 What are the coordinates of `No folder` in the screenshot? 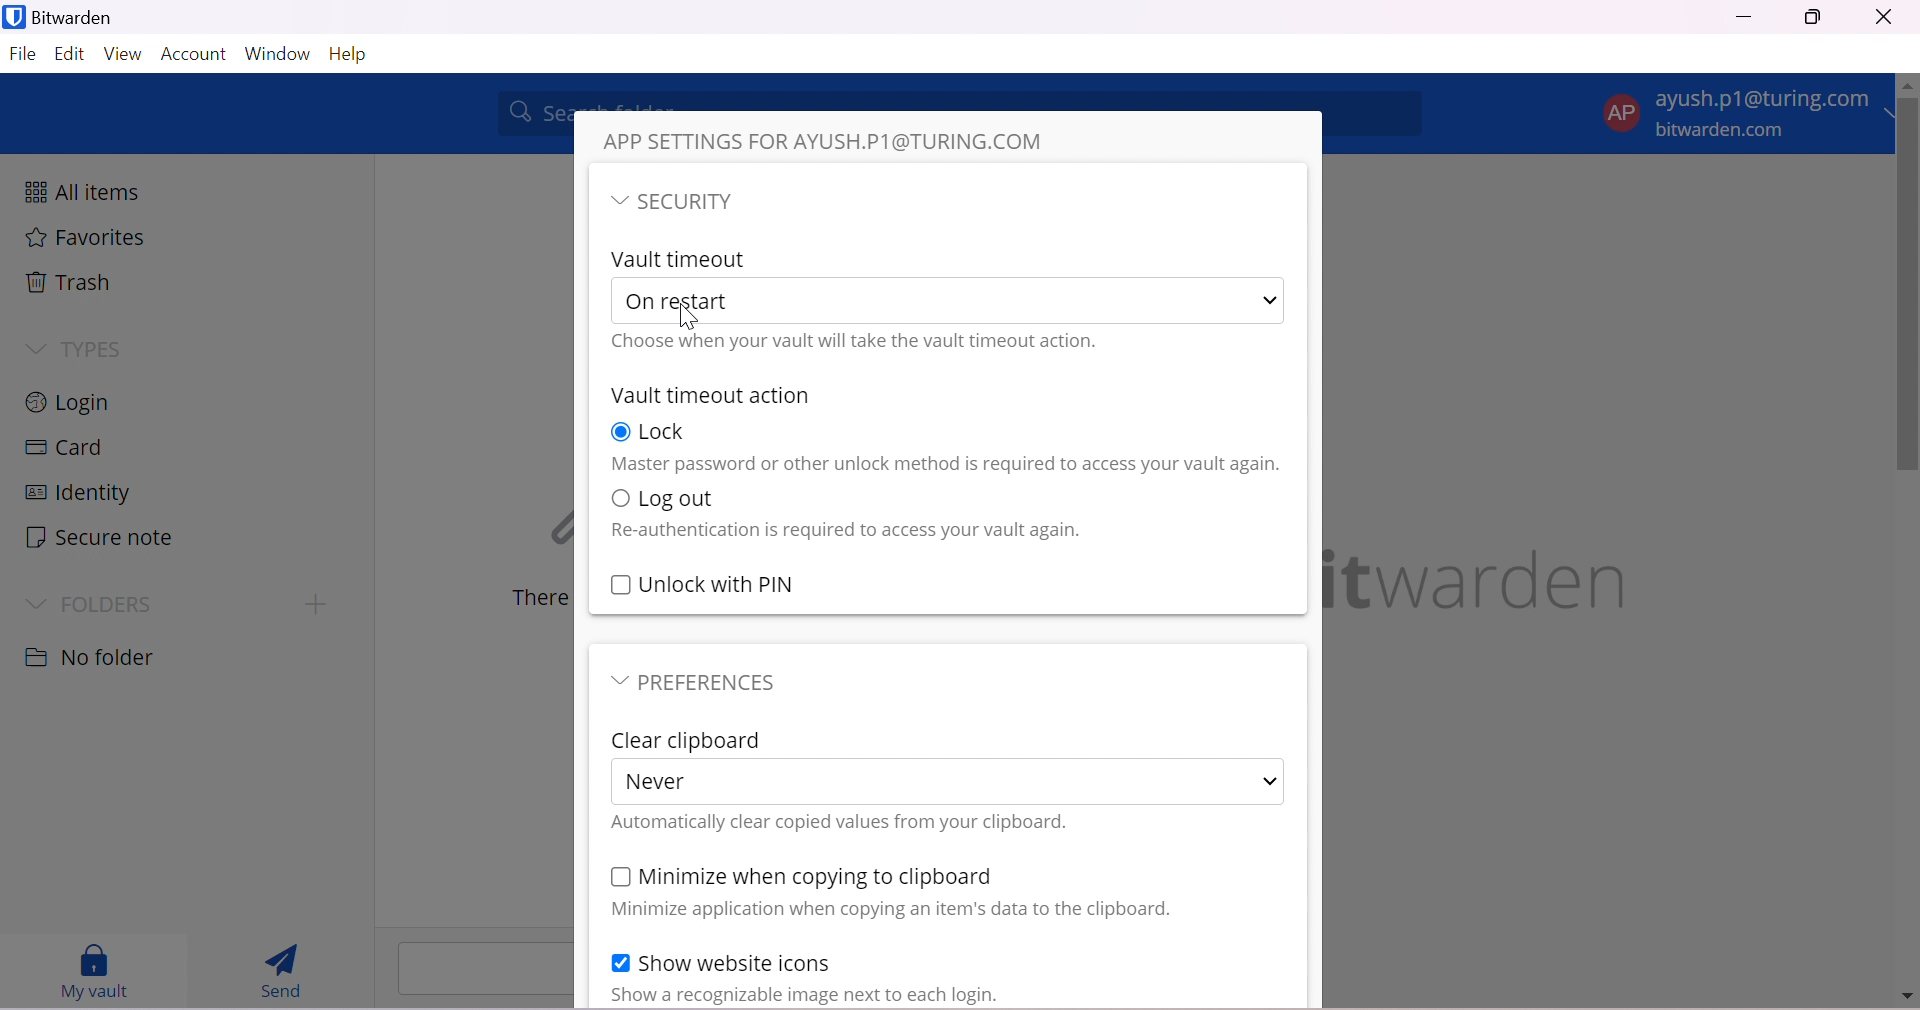 It's located at (93, 660).